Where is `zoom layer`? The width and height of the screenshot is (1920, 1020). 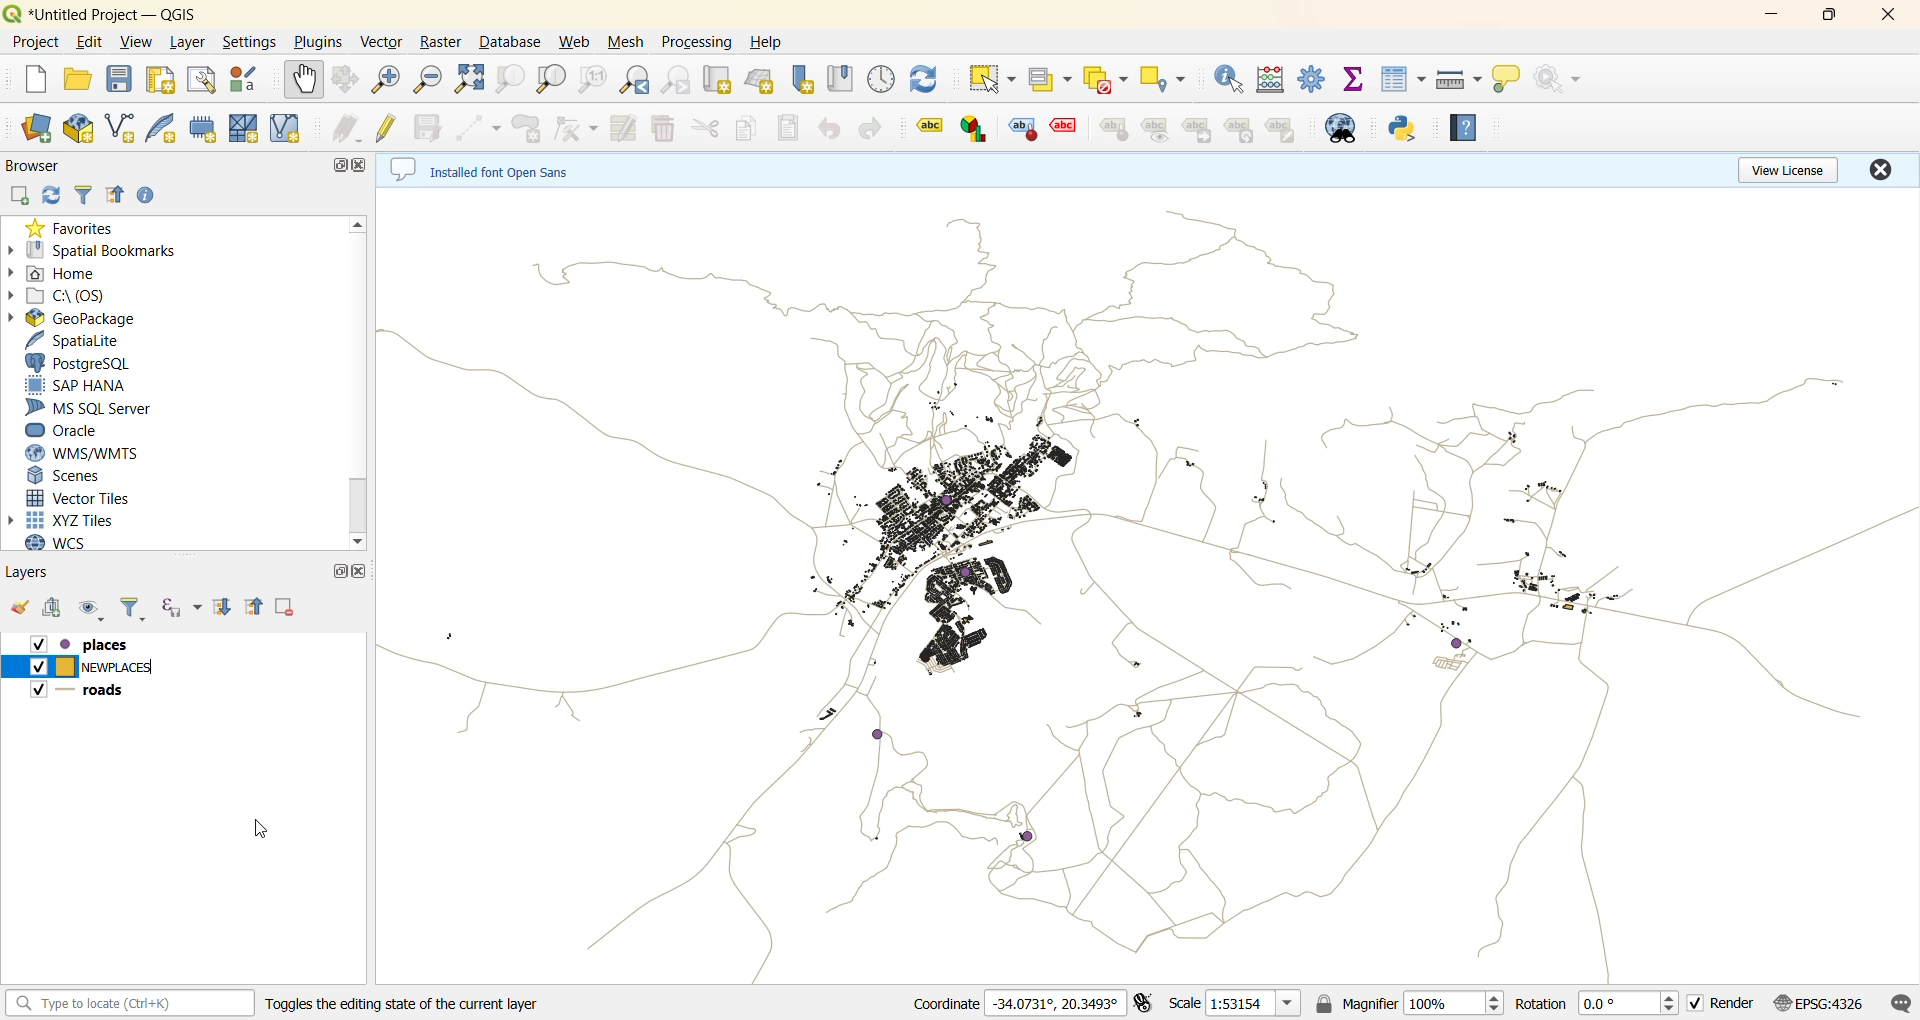 zoom layer is located at coordinates (549, 79).